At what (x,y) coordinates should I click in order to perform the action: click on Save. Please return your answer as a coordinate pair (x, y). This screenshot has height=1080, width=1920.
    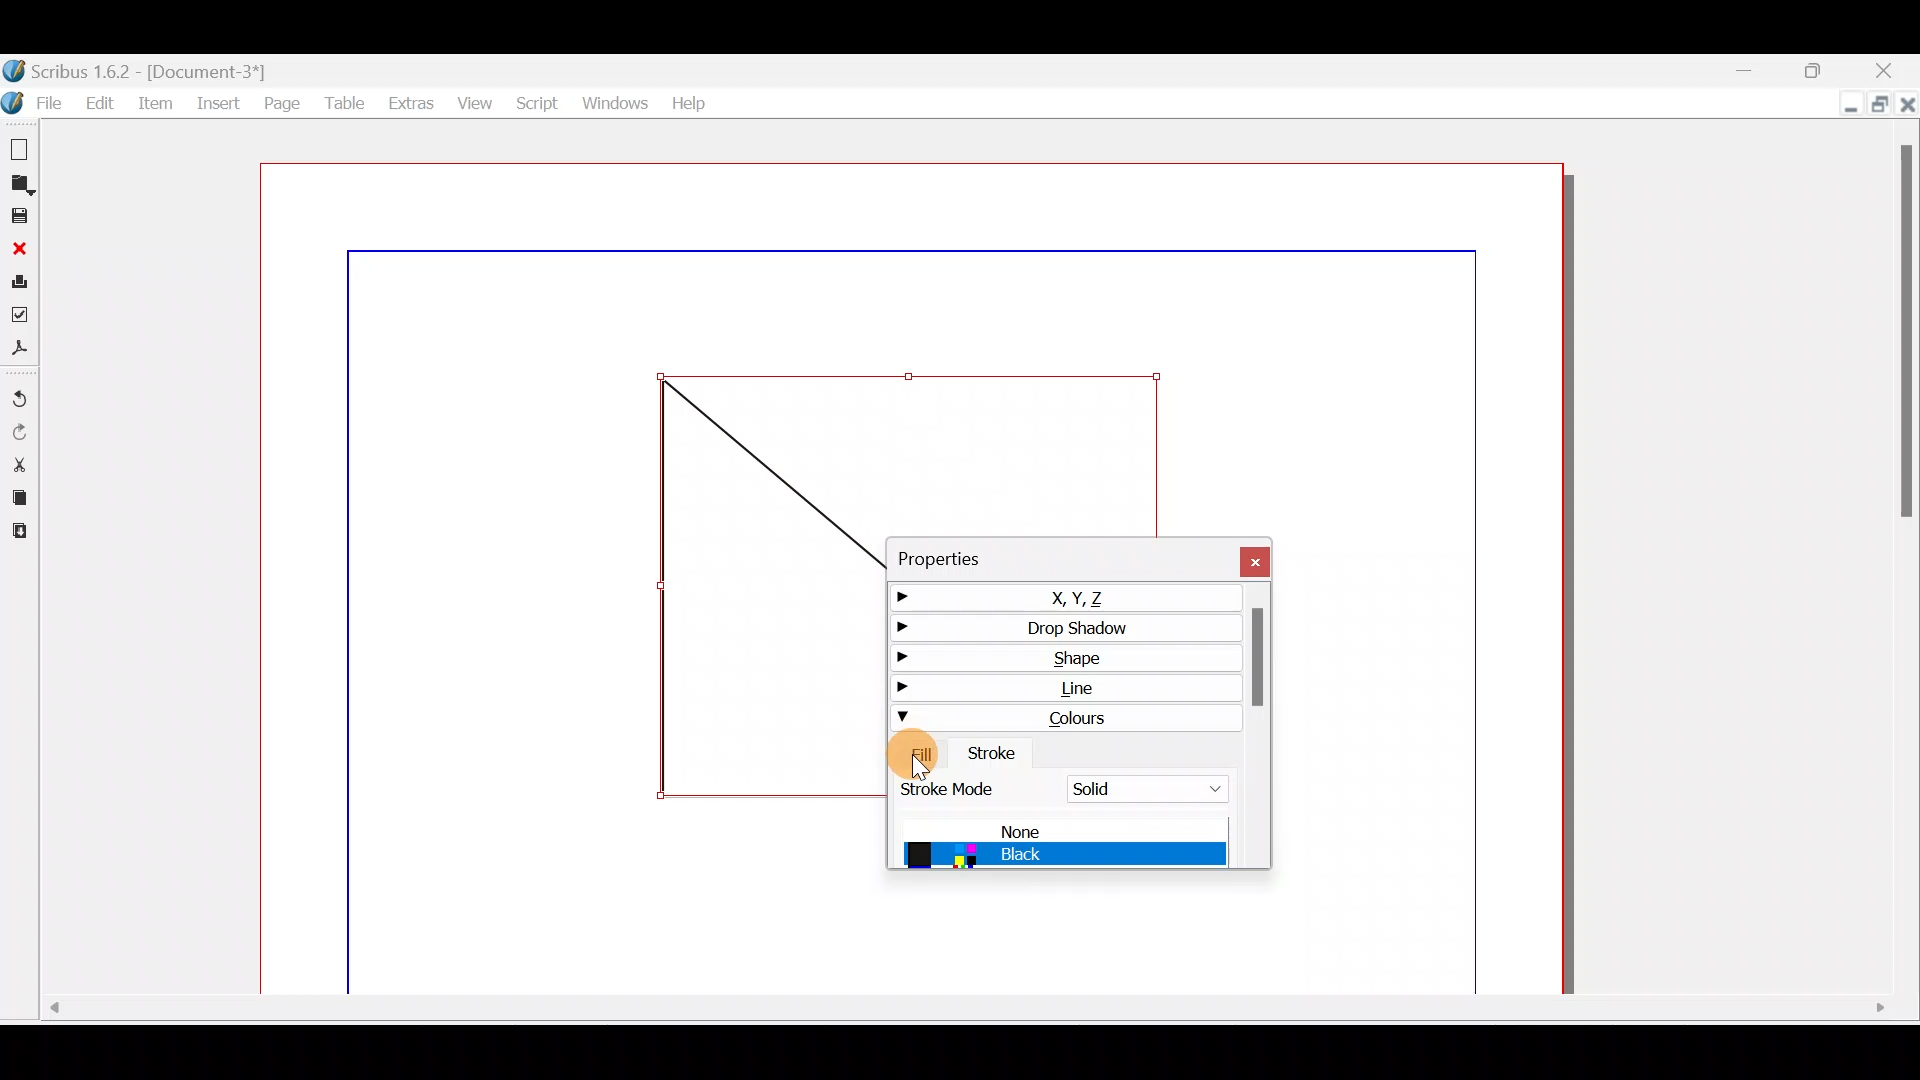
    Looking at the image, I should click on (19, 215).